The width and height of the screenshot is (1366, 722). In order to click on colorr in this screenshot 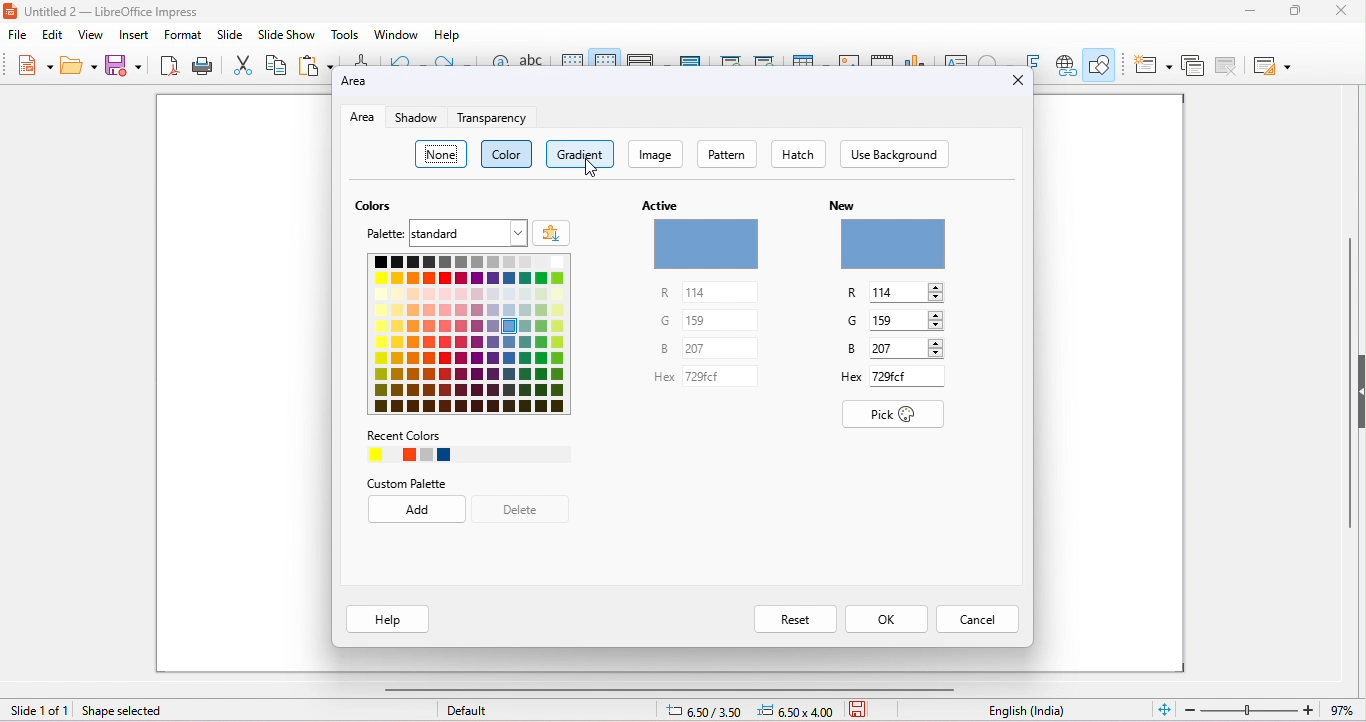, I will do `click(508, 154)`.